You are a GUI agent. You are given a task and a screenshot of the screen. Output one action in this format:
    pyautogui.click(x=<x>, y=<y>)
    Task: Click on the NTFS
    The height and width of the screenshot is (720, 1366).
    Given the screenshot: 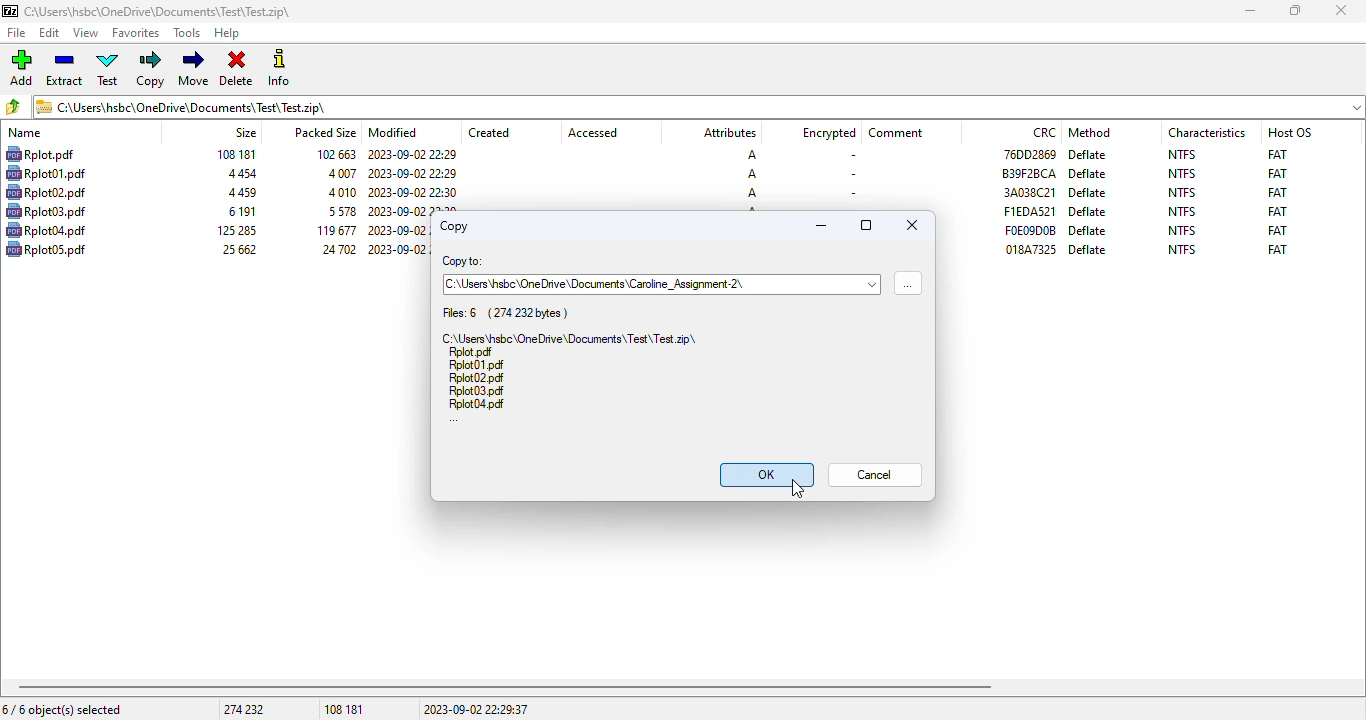 What is the action you would take?
    pyautogui.click(x=1182, y=211)
    